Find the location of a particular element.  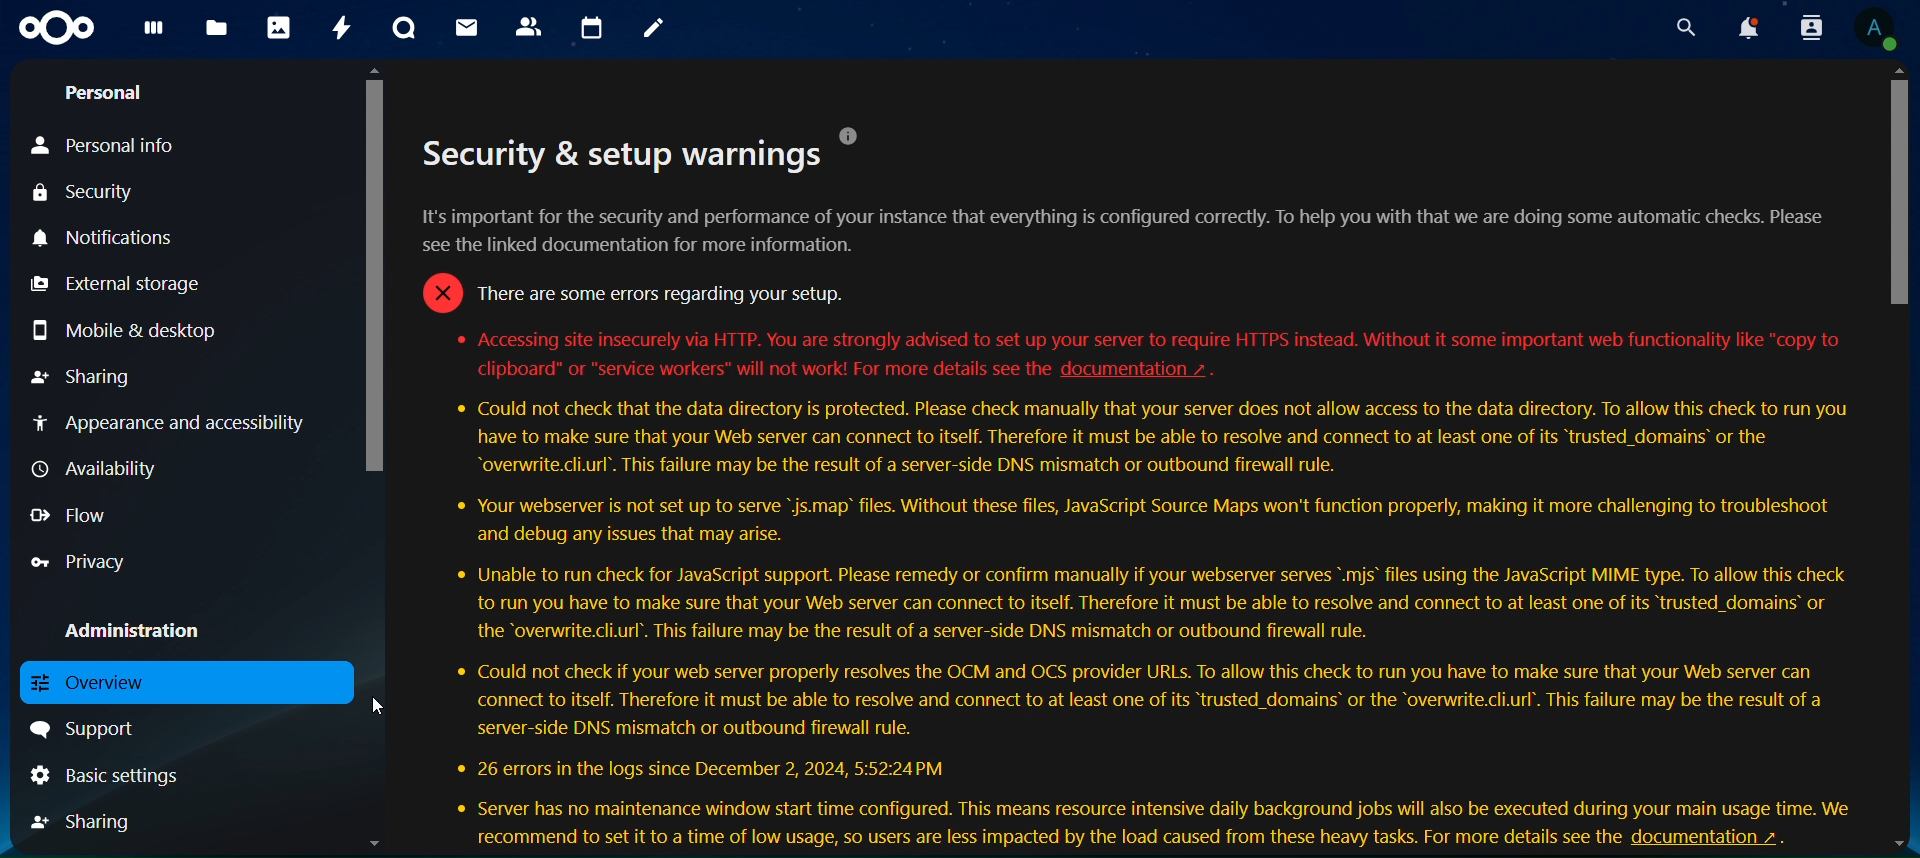

calendar is located at coordinates (593, 26).